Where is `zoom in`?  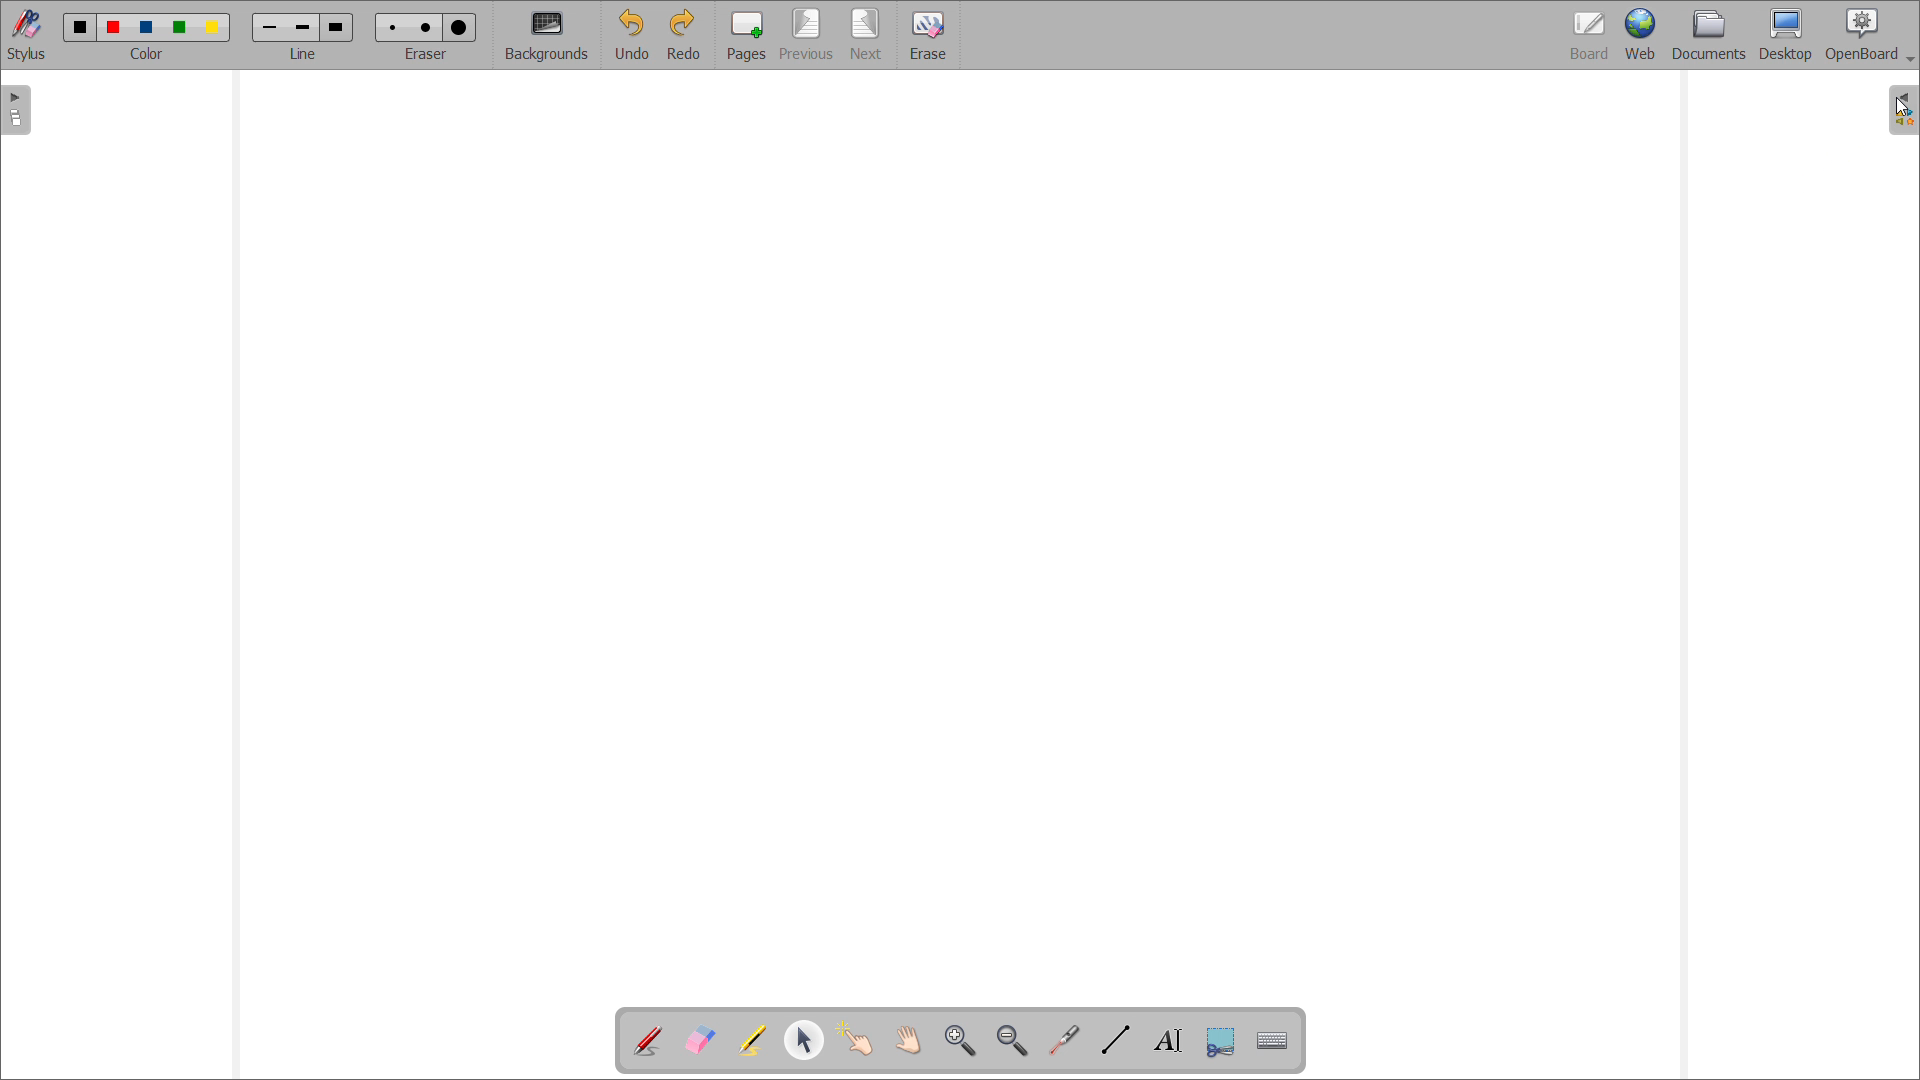 zoom in is located at coordinates (962, 1040).